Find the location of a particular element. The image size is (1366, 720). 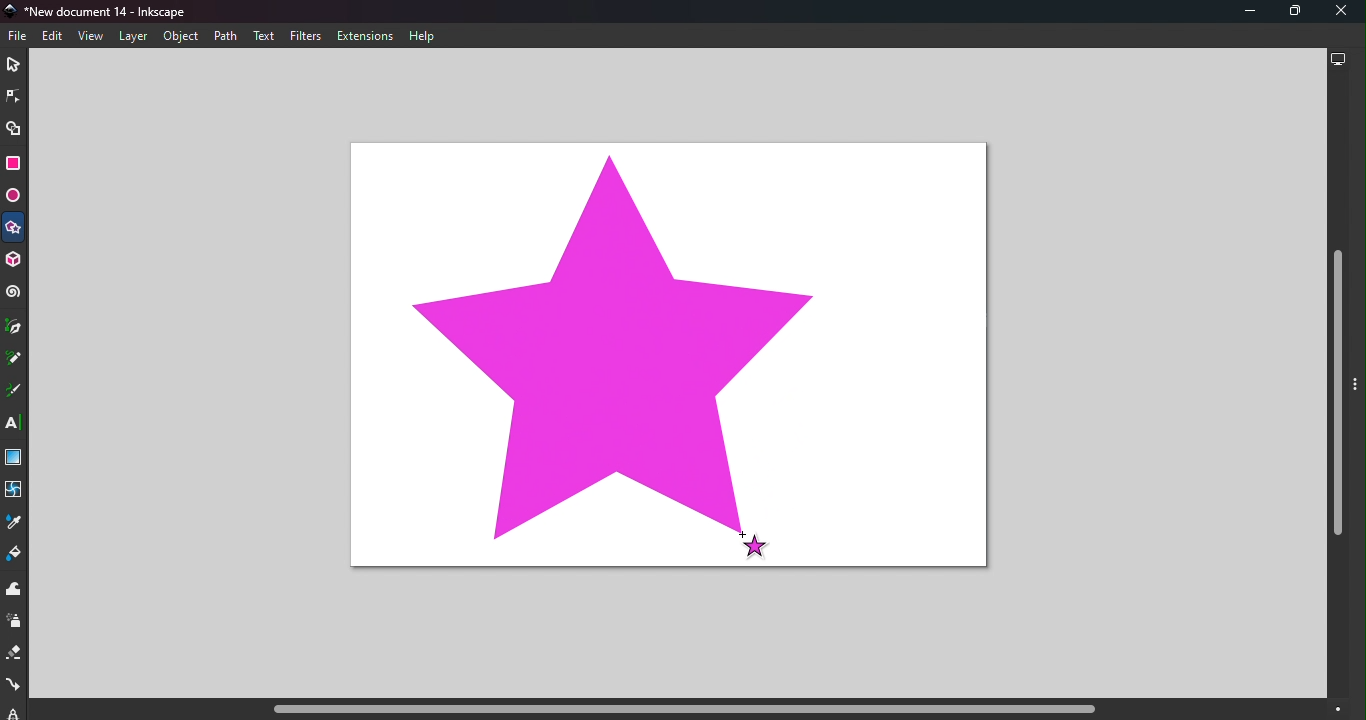

View is located at coordinates (90, 35).